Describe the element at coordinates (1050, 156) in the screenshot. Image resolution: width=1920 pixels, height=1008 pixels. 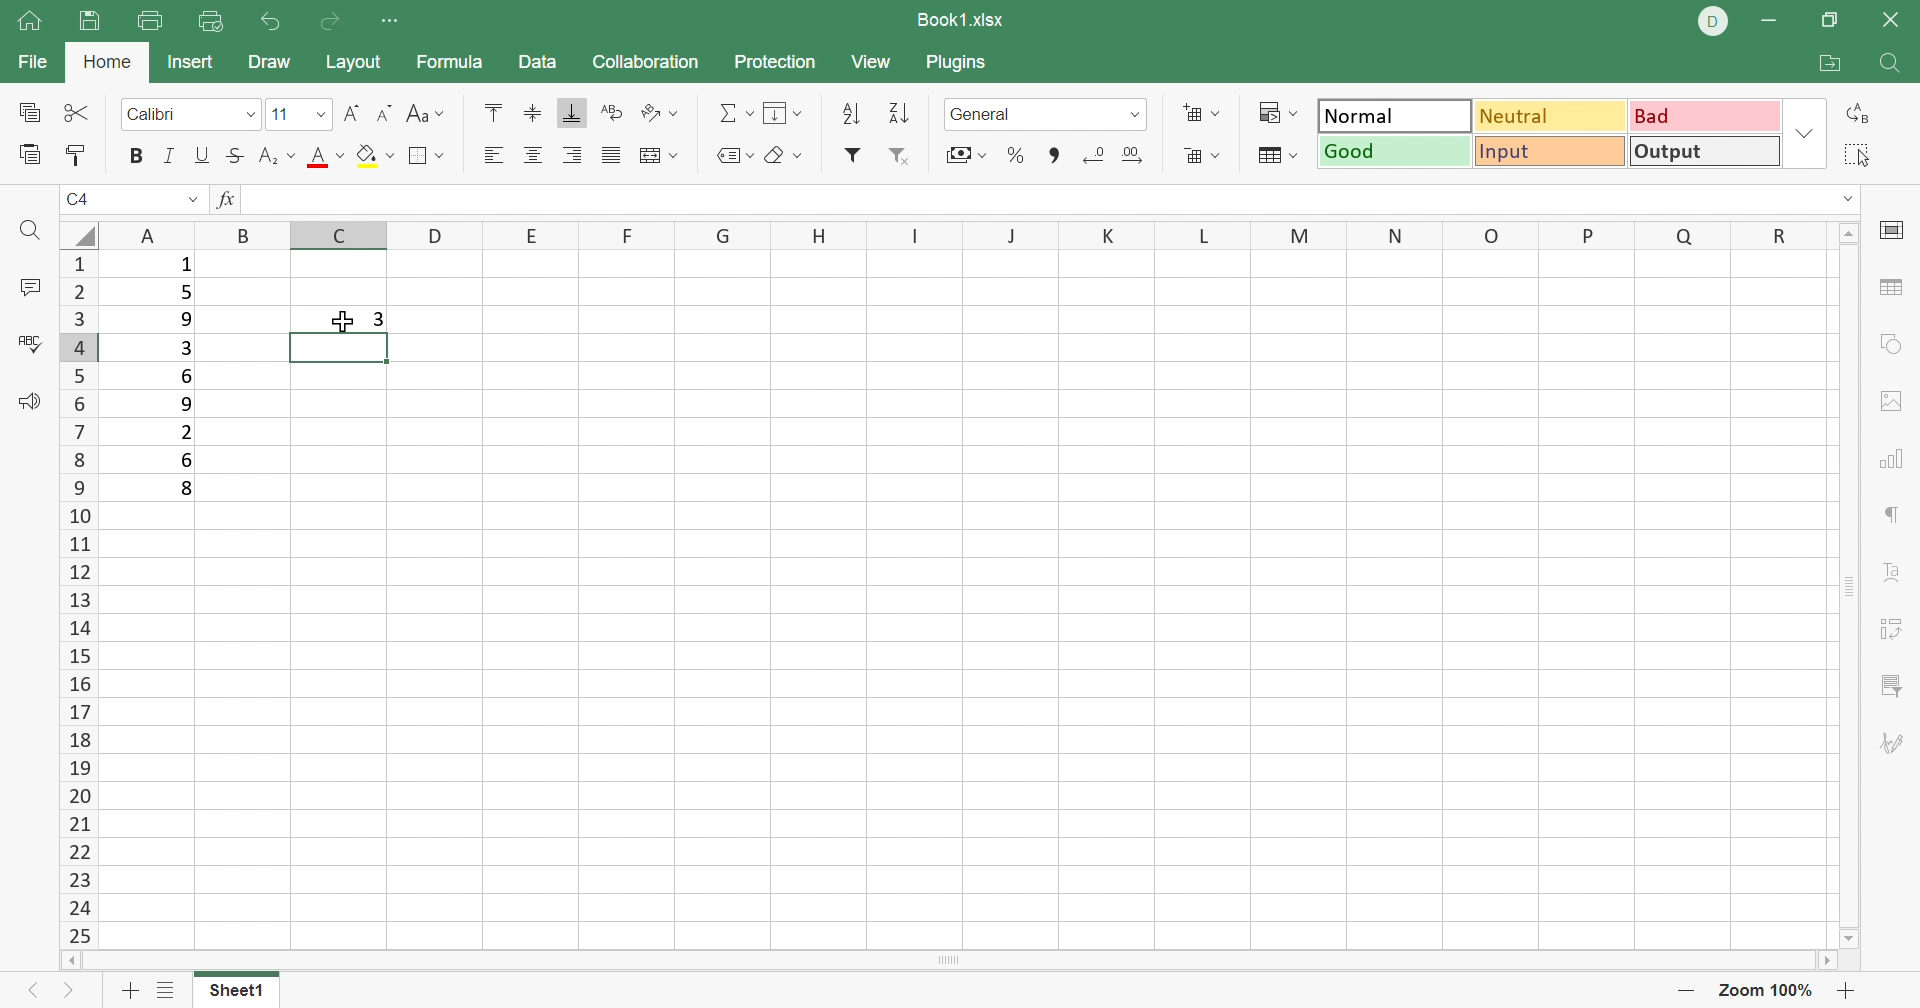
I see `Comma style` at that location.